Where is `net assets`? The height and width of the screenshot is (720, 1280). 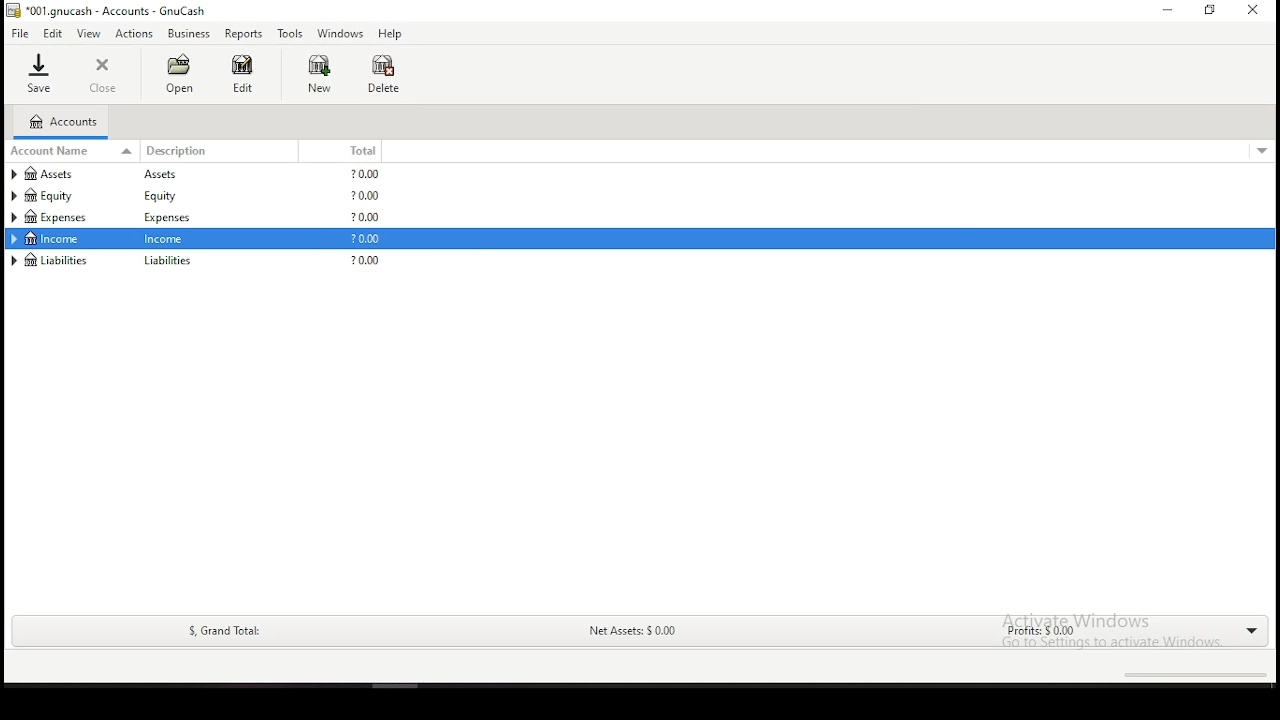 net assets is located at coordinates (631, 633).